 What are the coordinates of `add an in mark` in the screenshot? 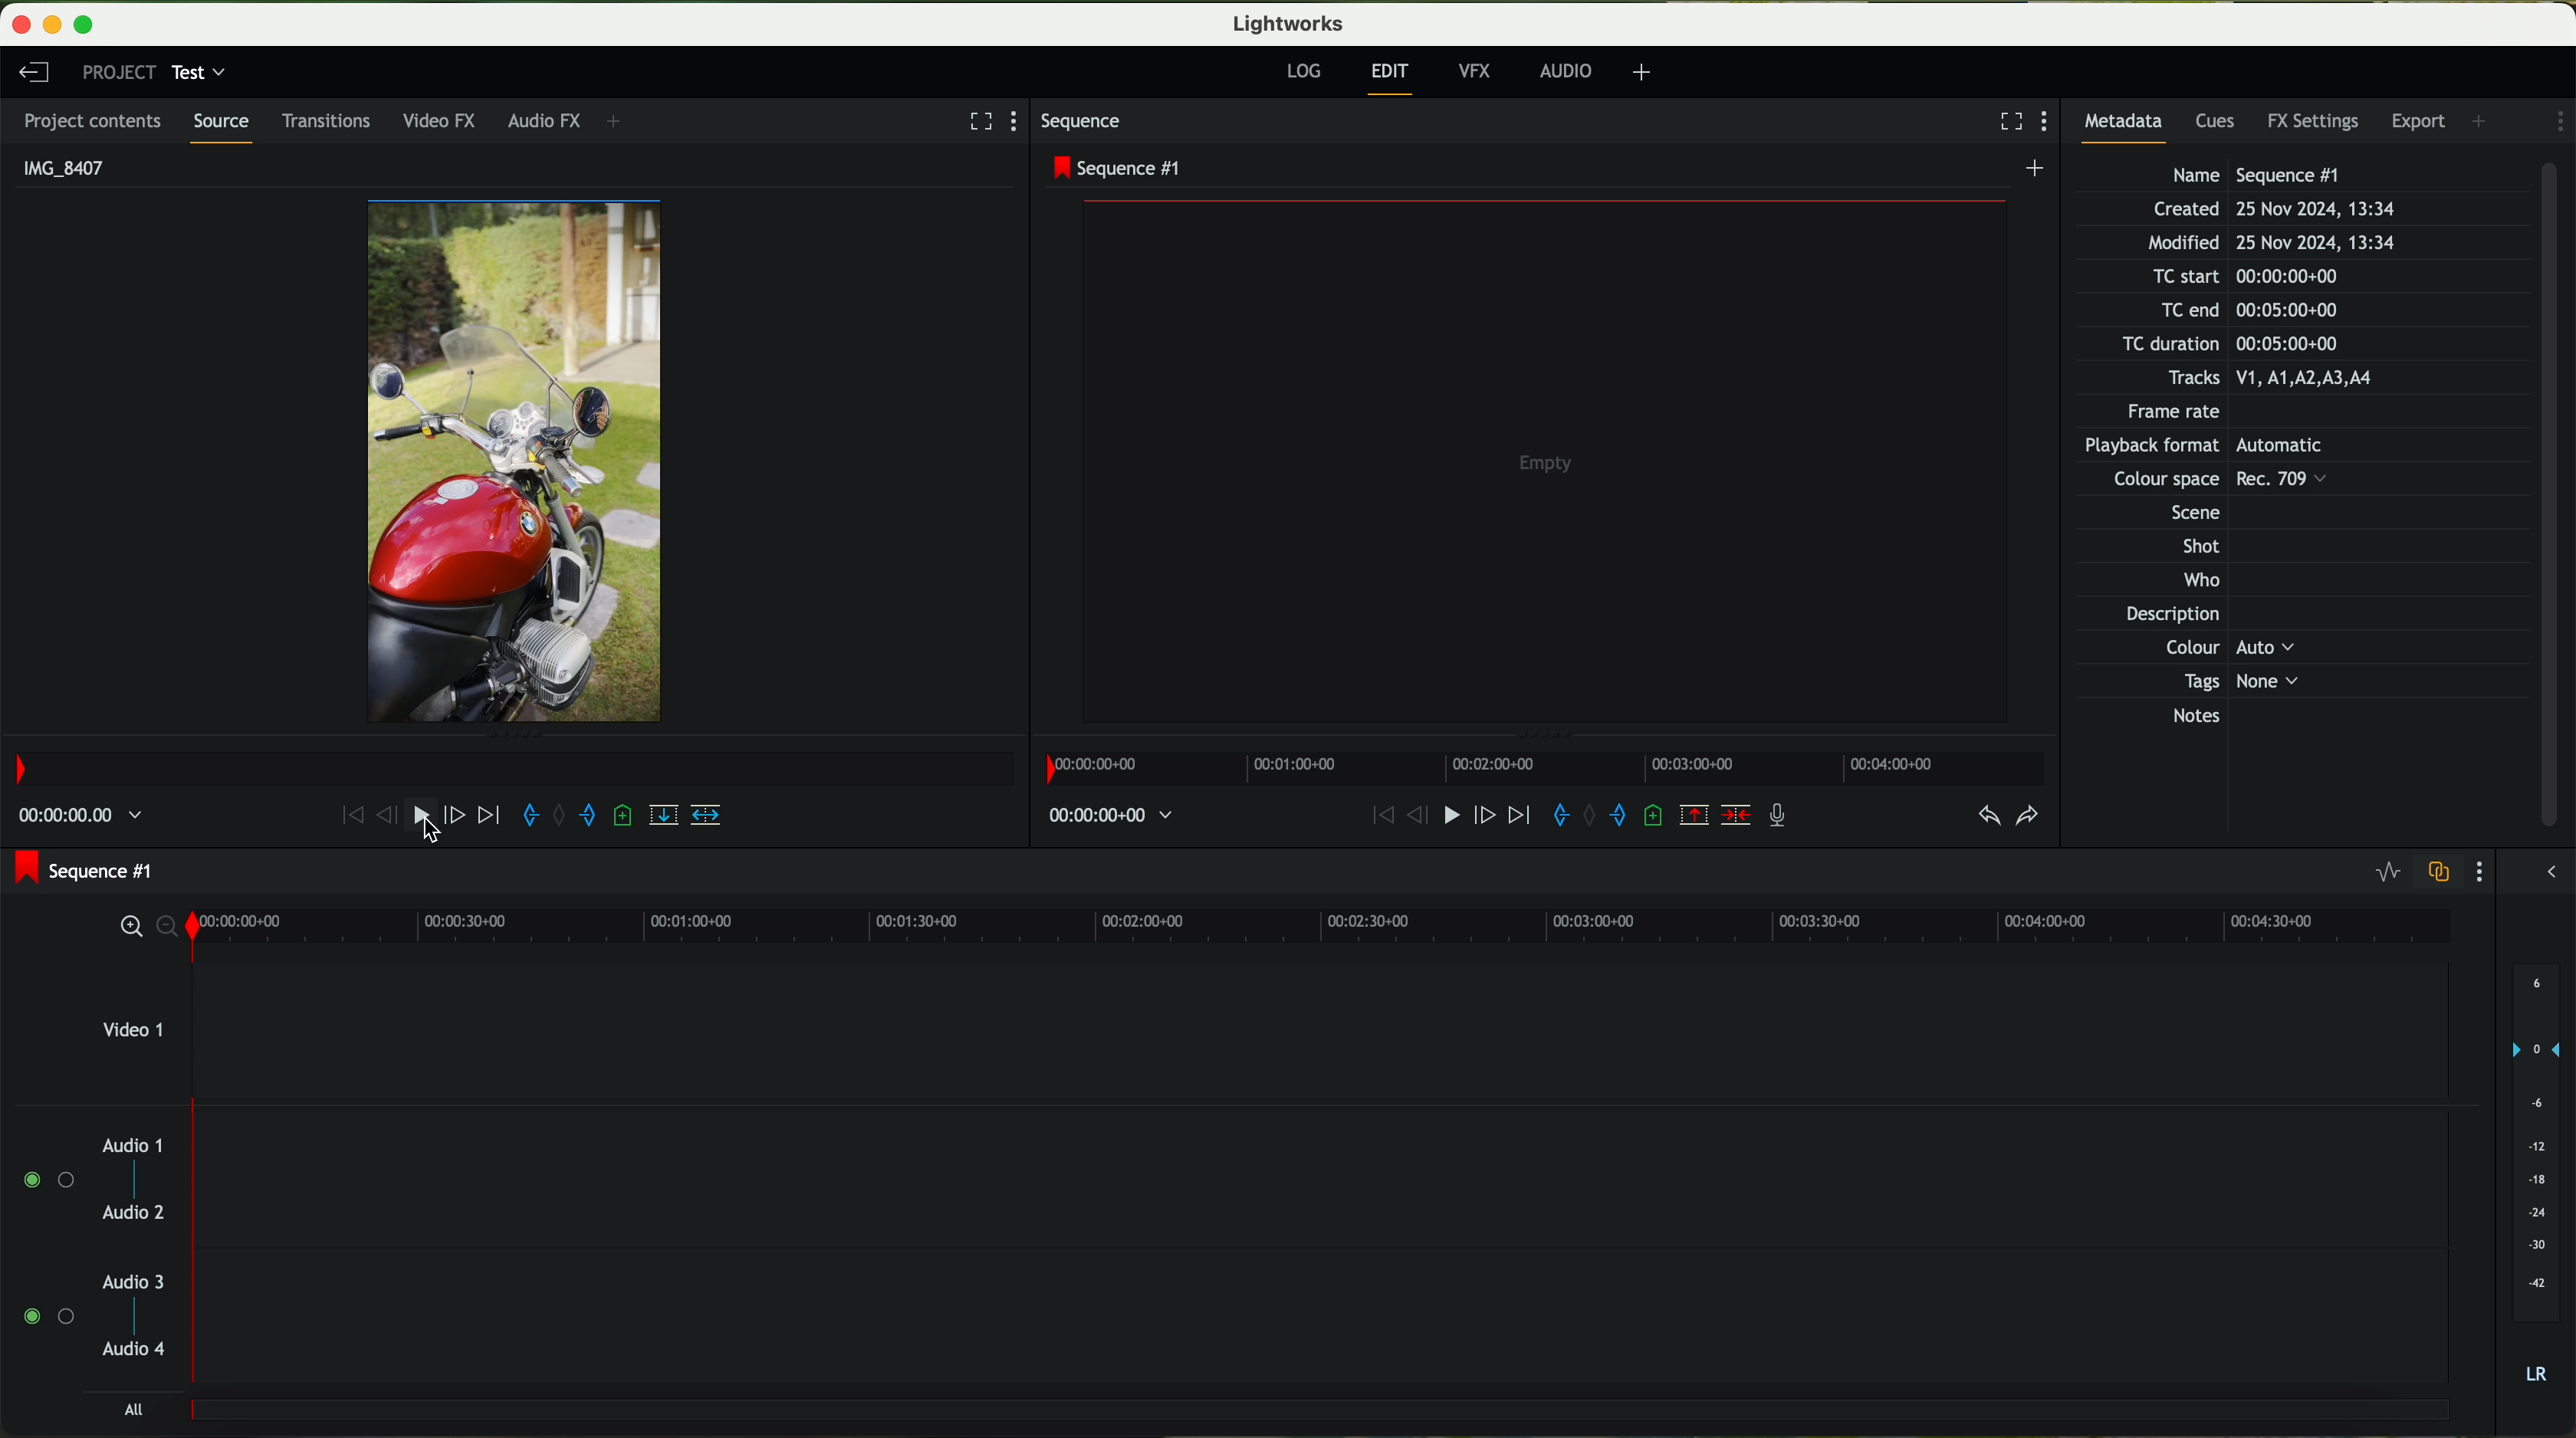 It's located at (1552, 816).